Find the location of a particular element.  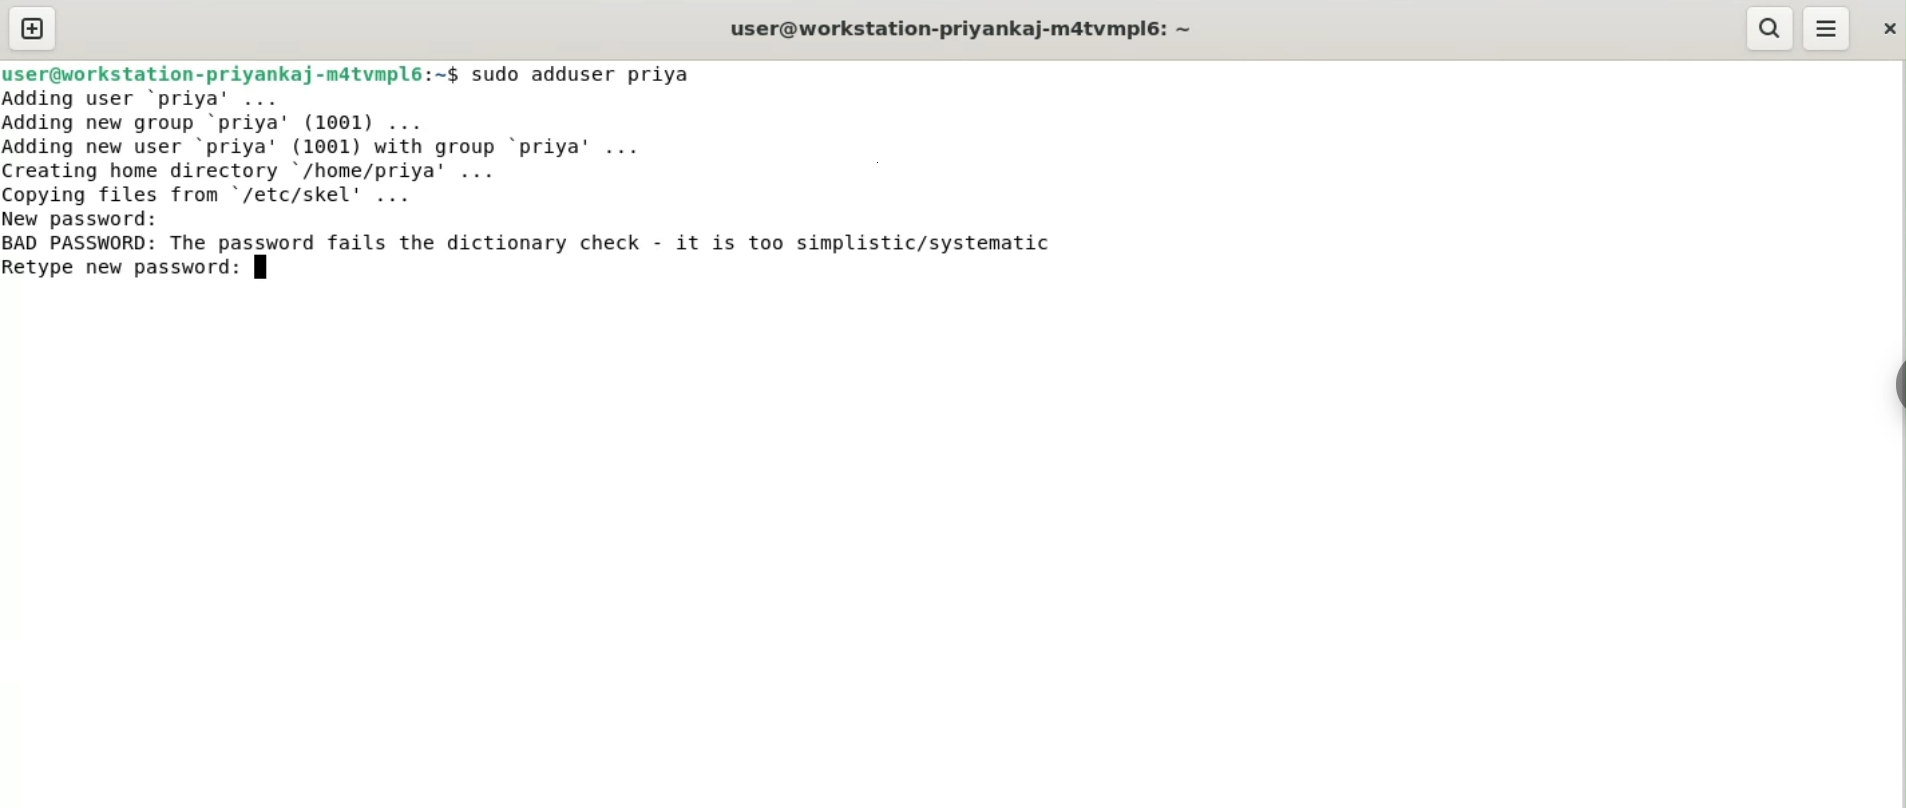

user@workstation-priyankaj-m4tvmpl6: ~ is located at coordinates (961, 31).